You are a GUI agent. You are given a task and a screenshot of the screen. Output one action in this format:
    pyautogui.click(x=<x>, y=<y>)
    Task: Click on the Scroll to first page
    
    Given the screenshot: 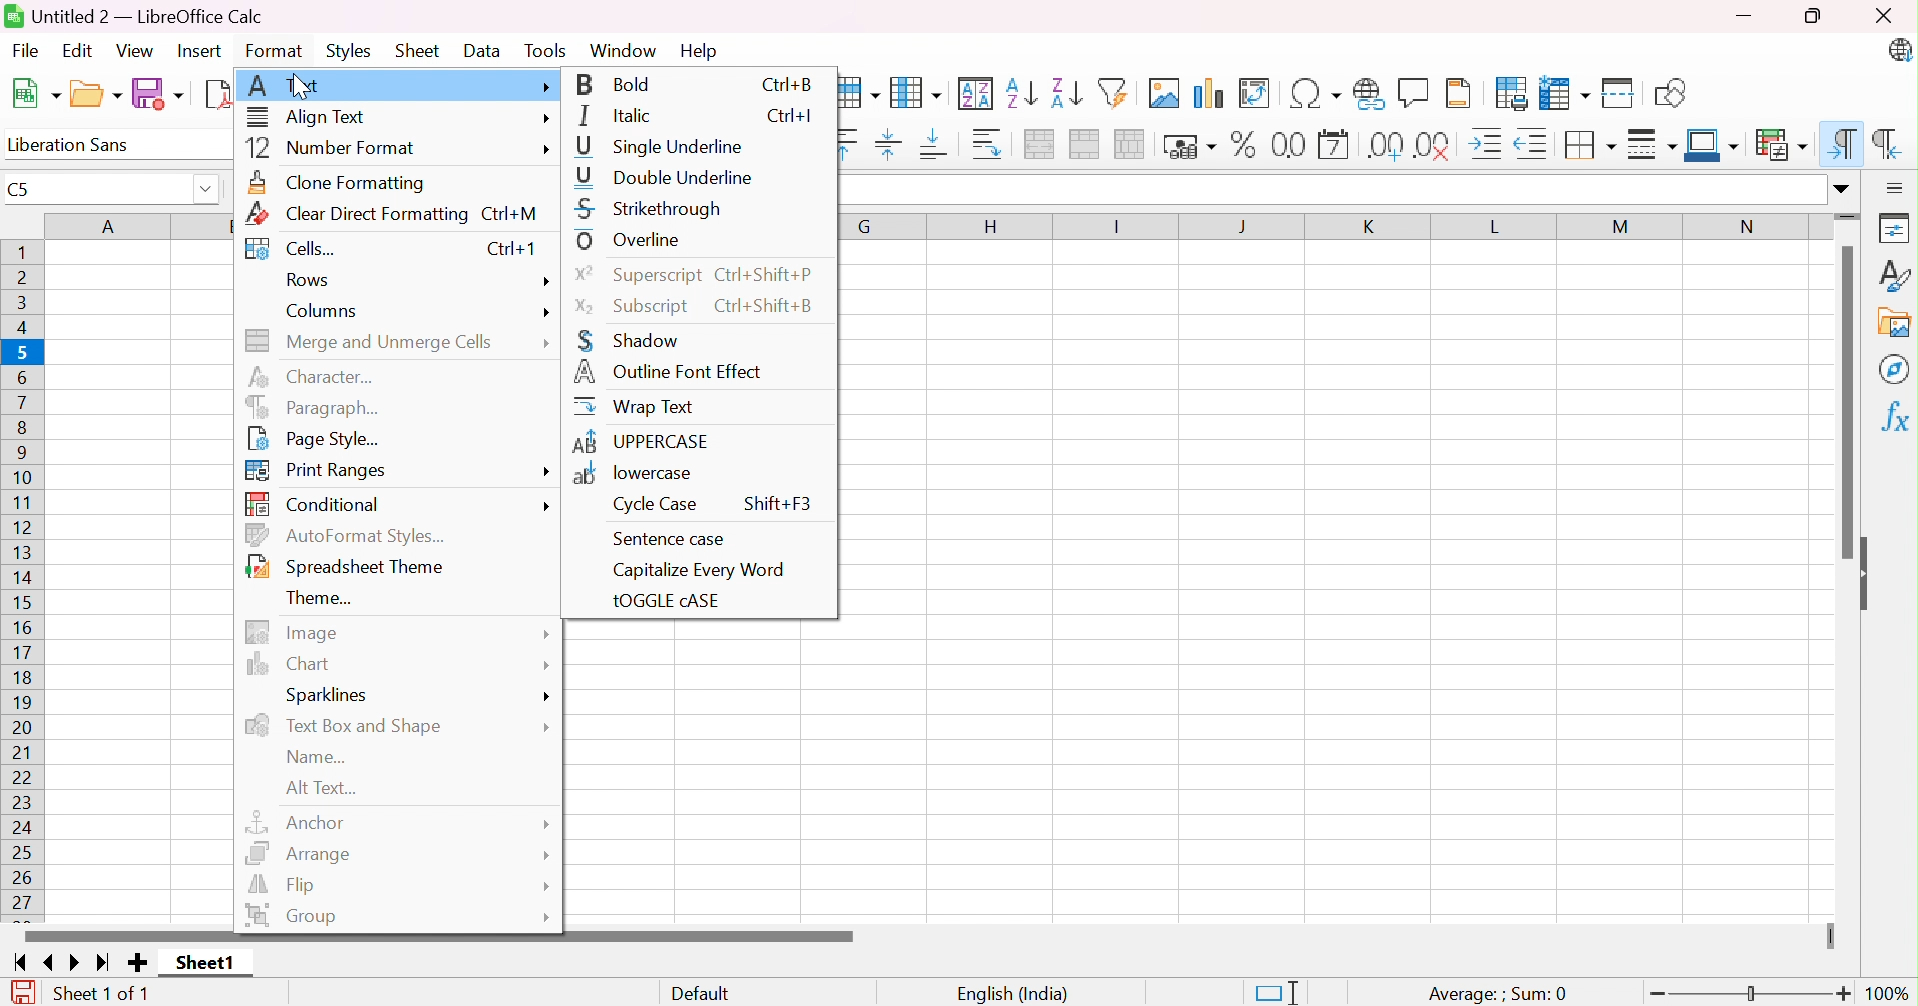 What is the action you would take?
    pyautogui.click(x=22, y=961)
    